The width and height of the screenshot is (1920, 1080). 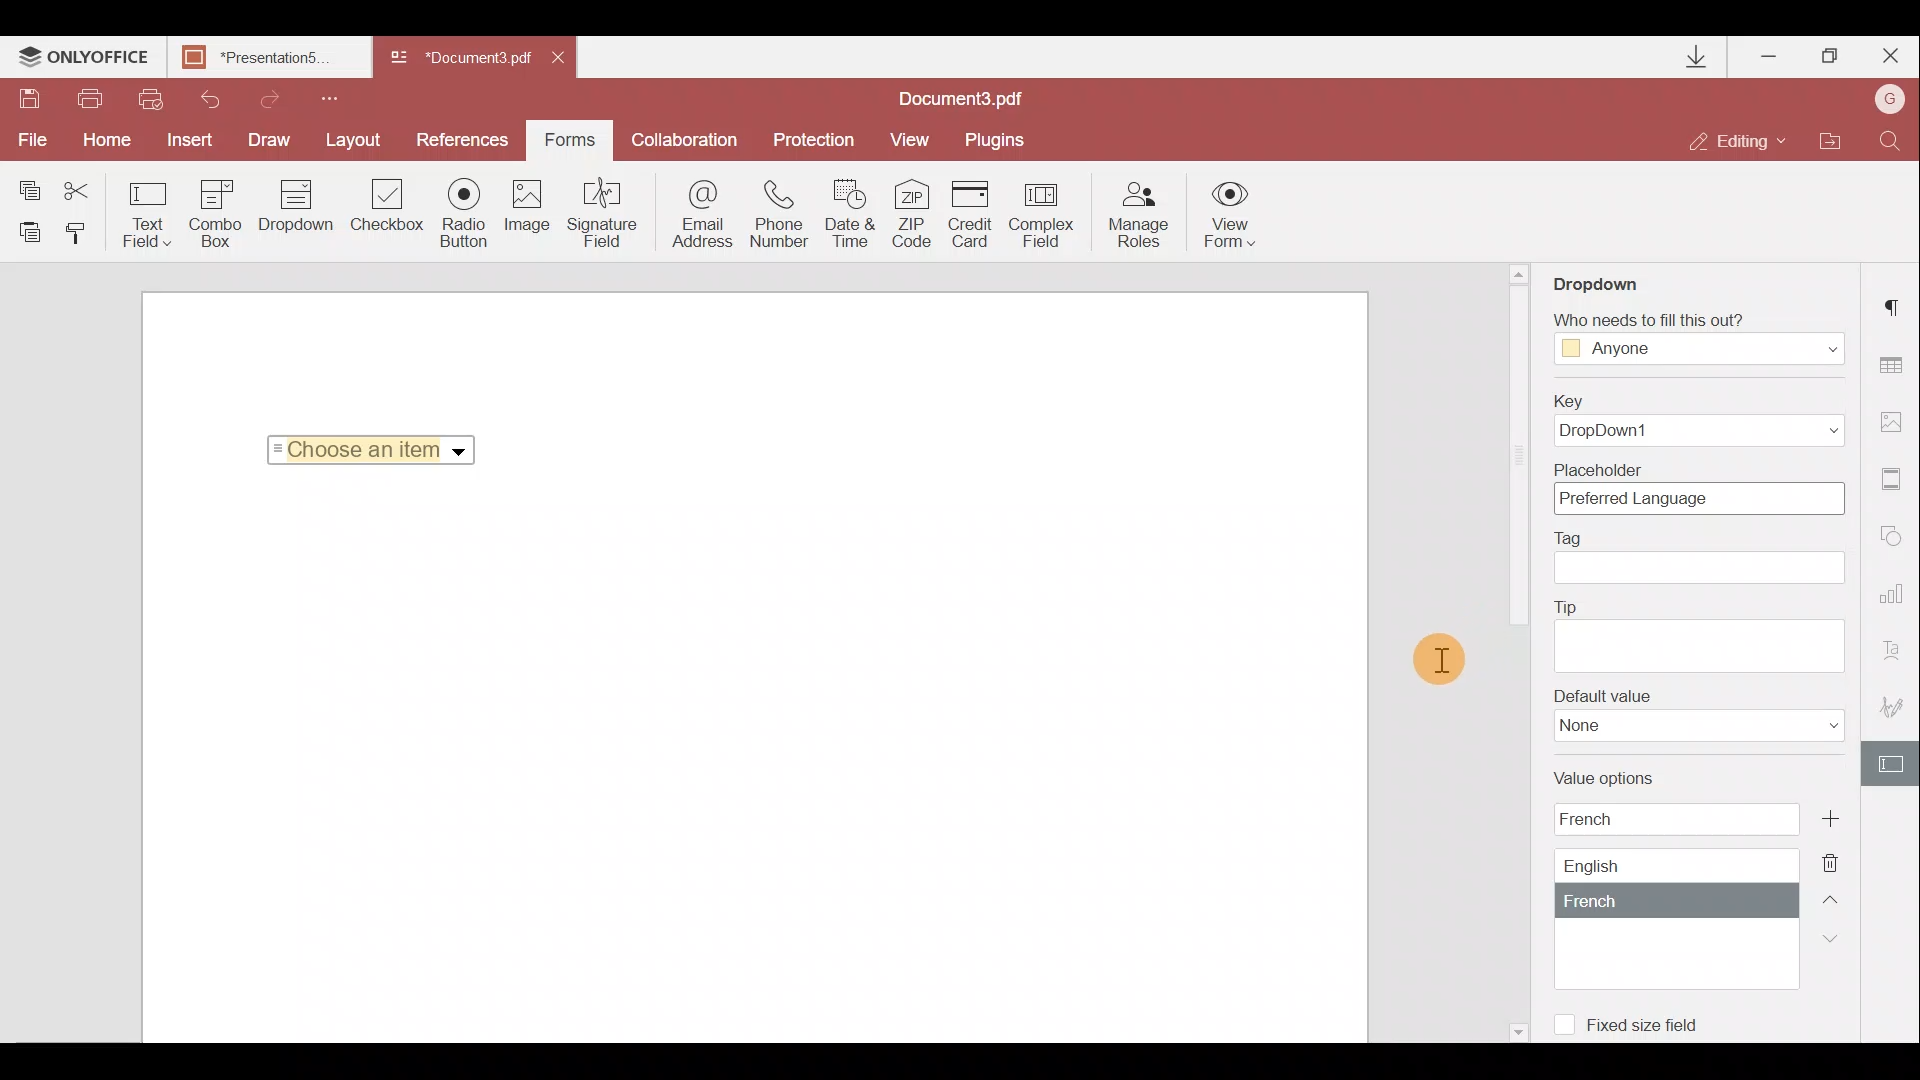 What do you see at coordinates (1698, 57) in the screenshot?
I see `Downloads` at bounding box center [1698, 57].